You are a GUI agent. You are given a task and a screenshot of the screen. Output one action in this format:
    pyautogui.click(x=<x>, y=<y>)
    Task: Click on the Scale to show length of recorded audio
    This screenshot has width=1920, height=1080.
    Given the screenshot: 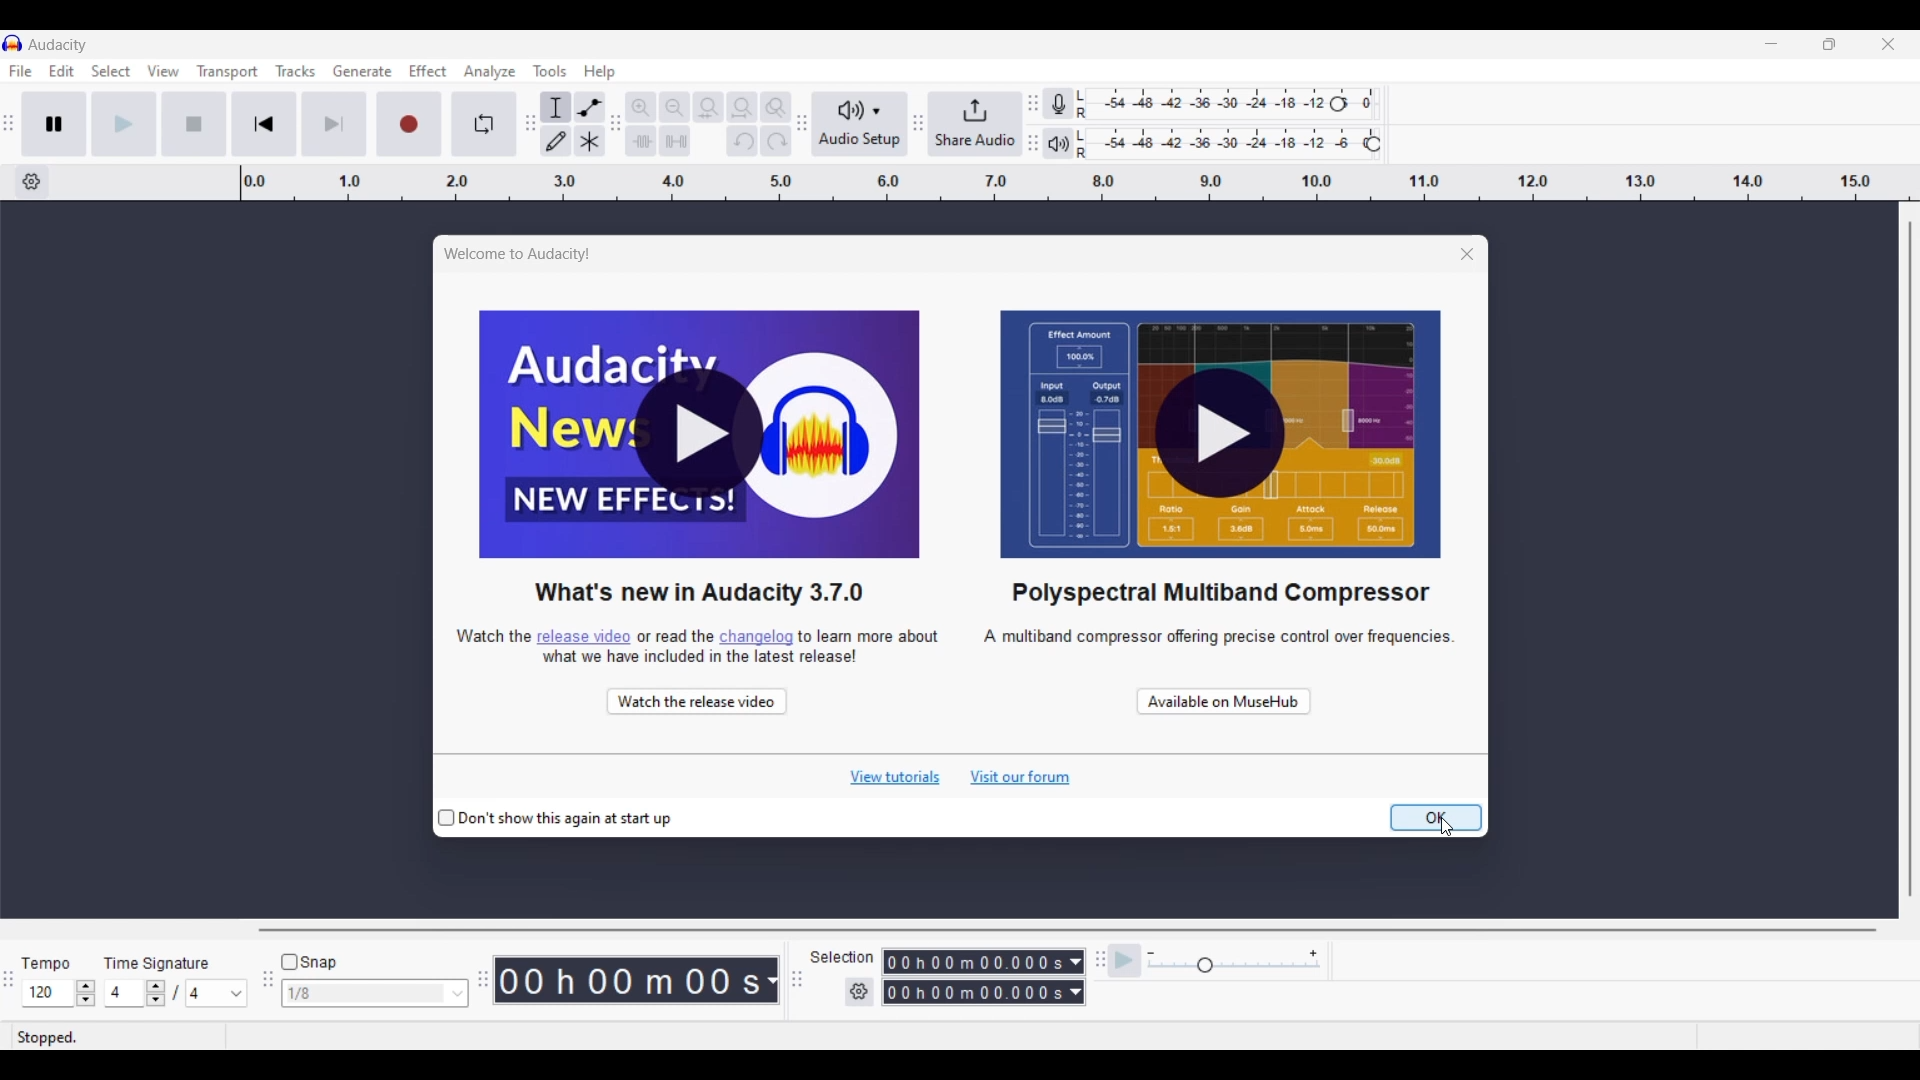 What is the action you would take?
    pyautogui.click(x=1079, y=182)
    